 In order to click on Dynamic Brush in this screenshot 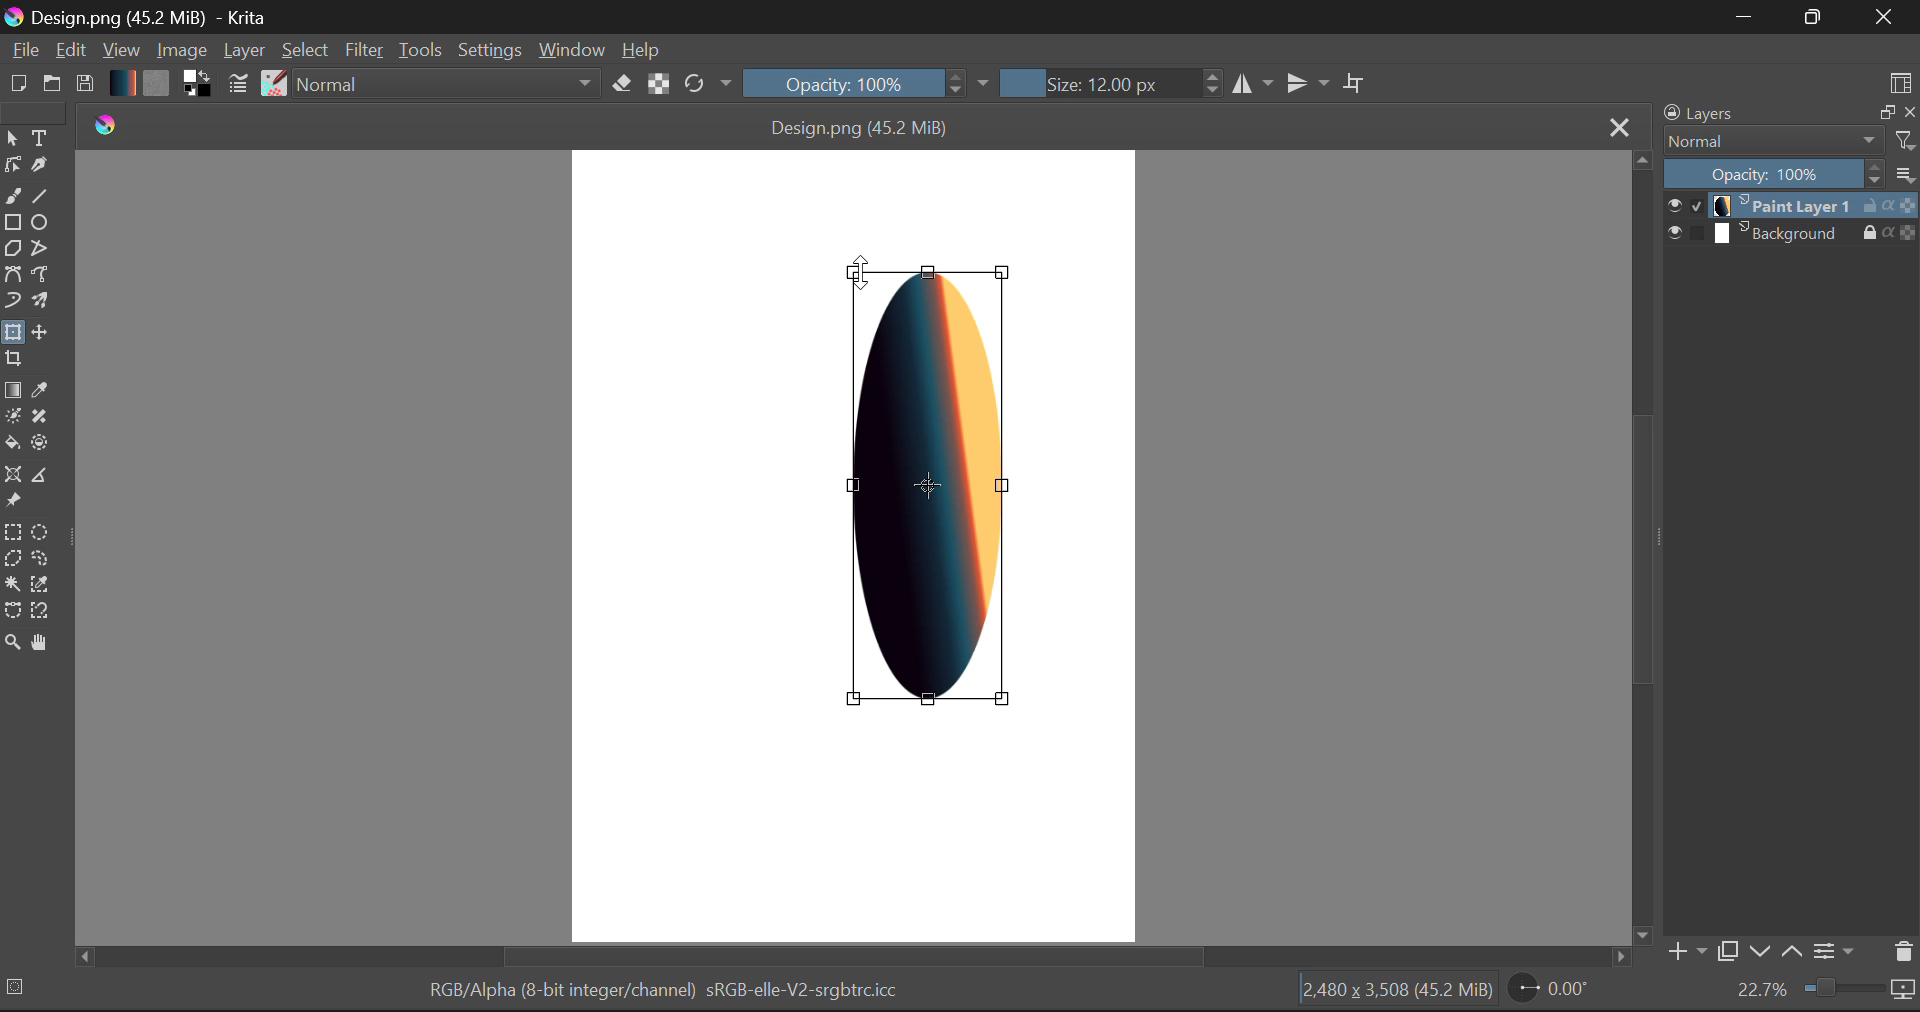, I will do `click(12, 302)`.